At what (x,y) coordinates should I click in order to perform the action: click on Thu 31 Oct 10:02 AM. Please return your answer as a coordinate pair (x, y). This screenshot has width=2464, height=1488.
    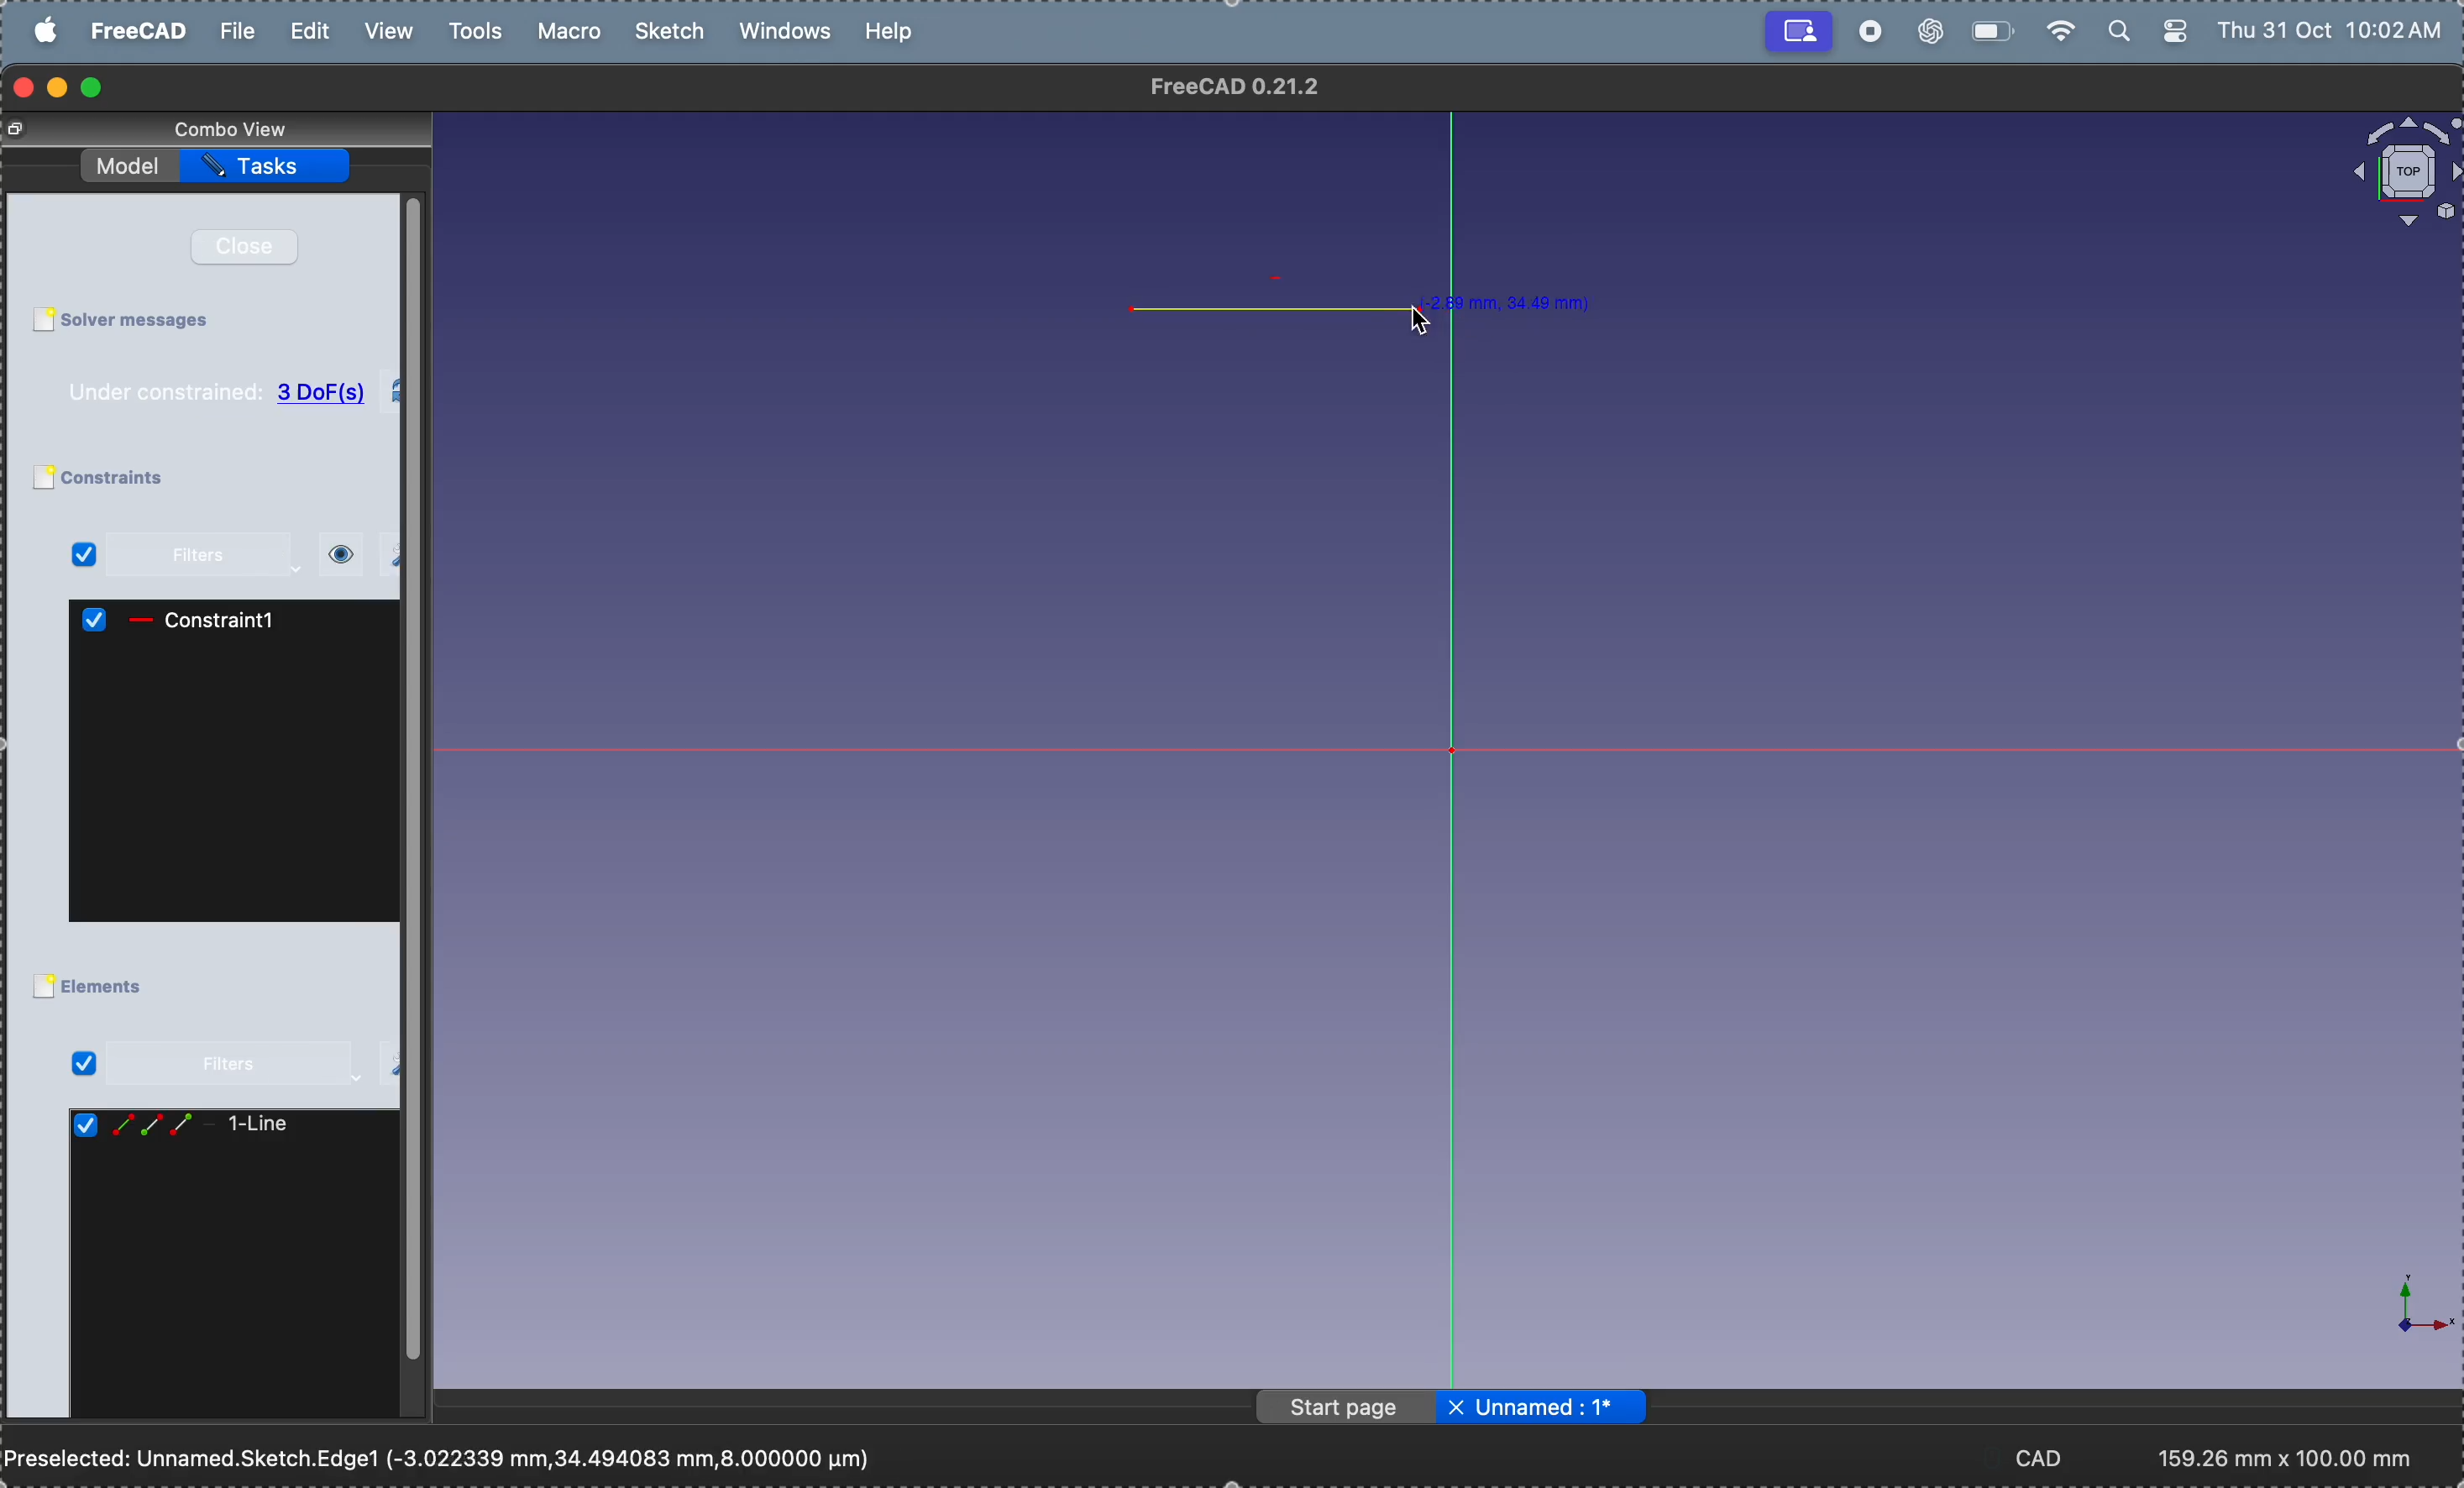
    Looking at the image, I should click on (2335, 34).